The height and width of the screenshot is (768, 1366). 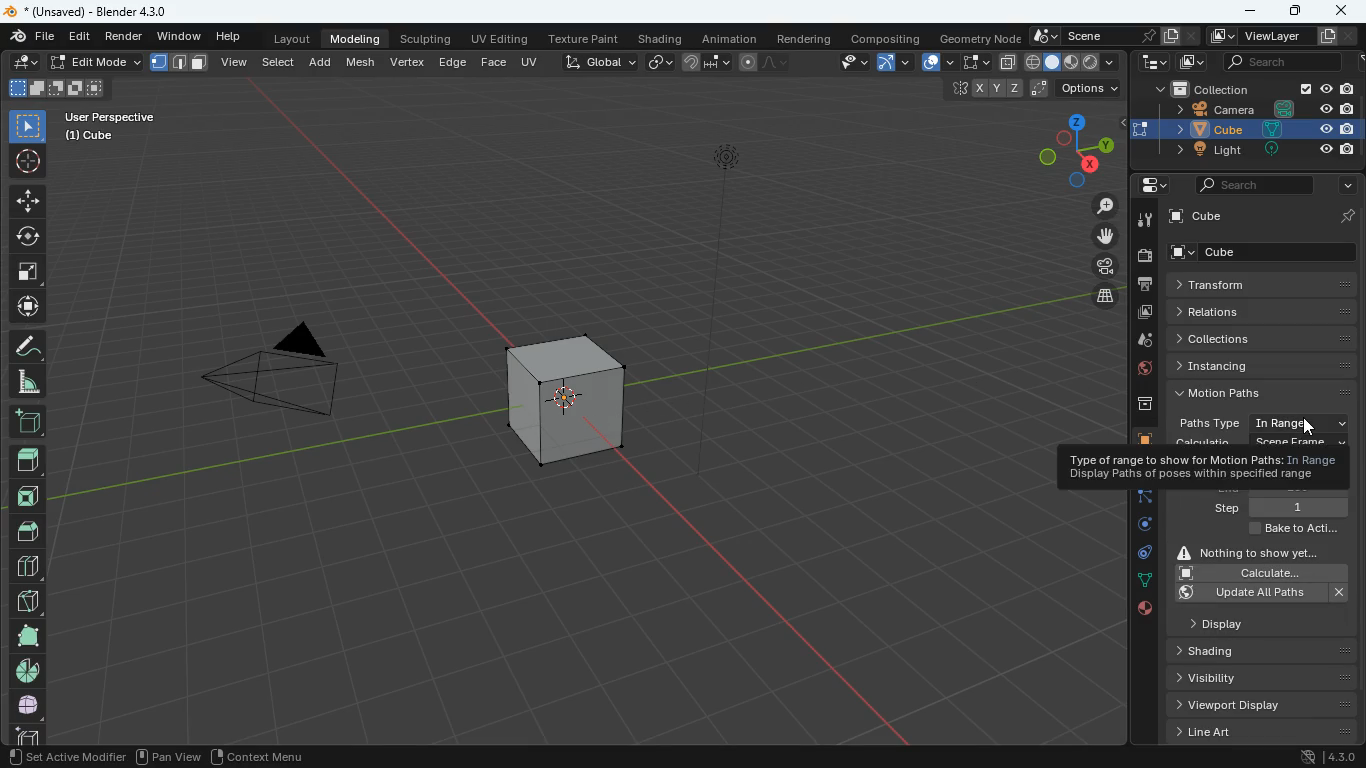 I want to click on file, so click(x=30, y=37).